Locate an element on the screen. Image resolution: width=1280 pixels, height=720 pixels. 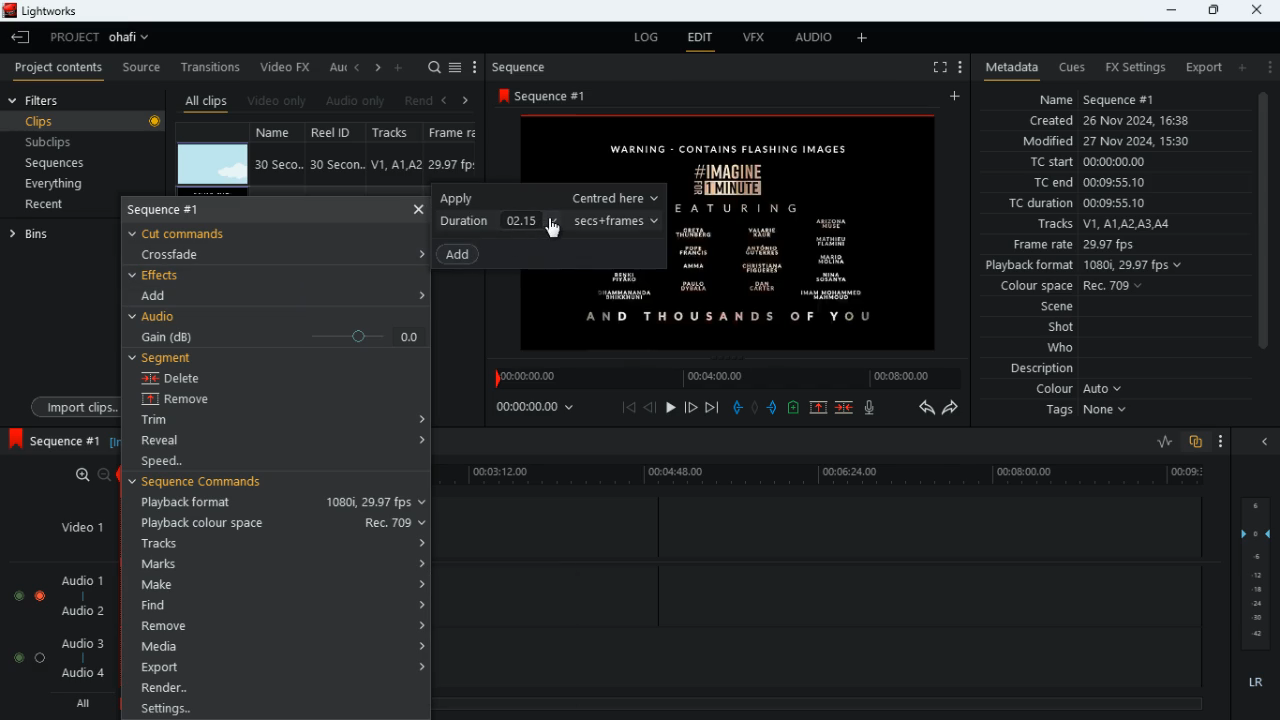
Toggle is located at coordinates (40, 593).